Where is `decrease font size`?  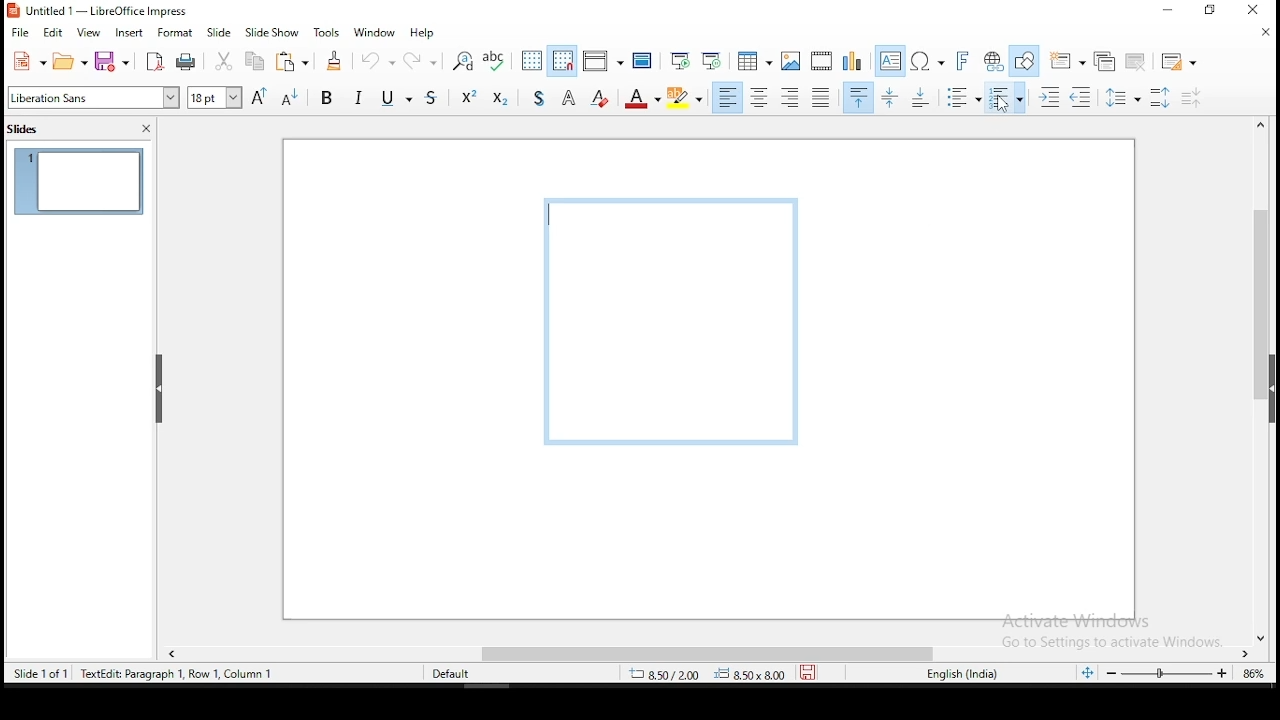 decrease font size is located at coordinates (291, 99).